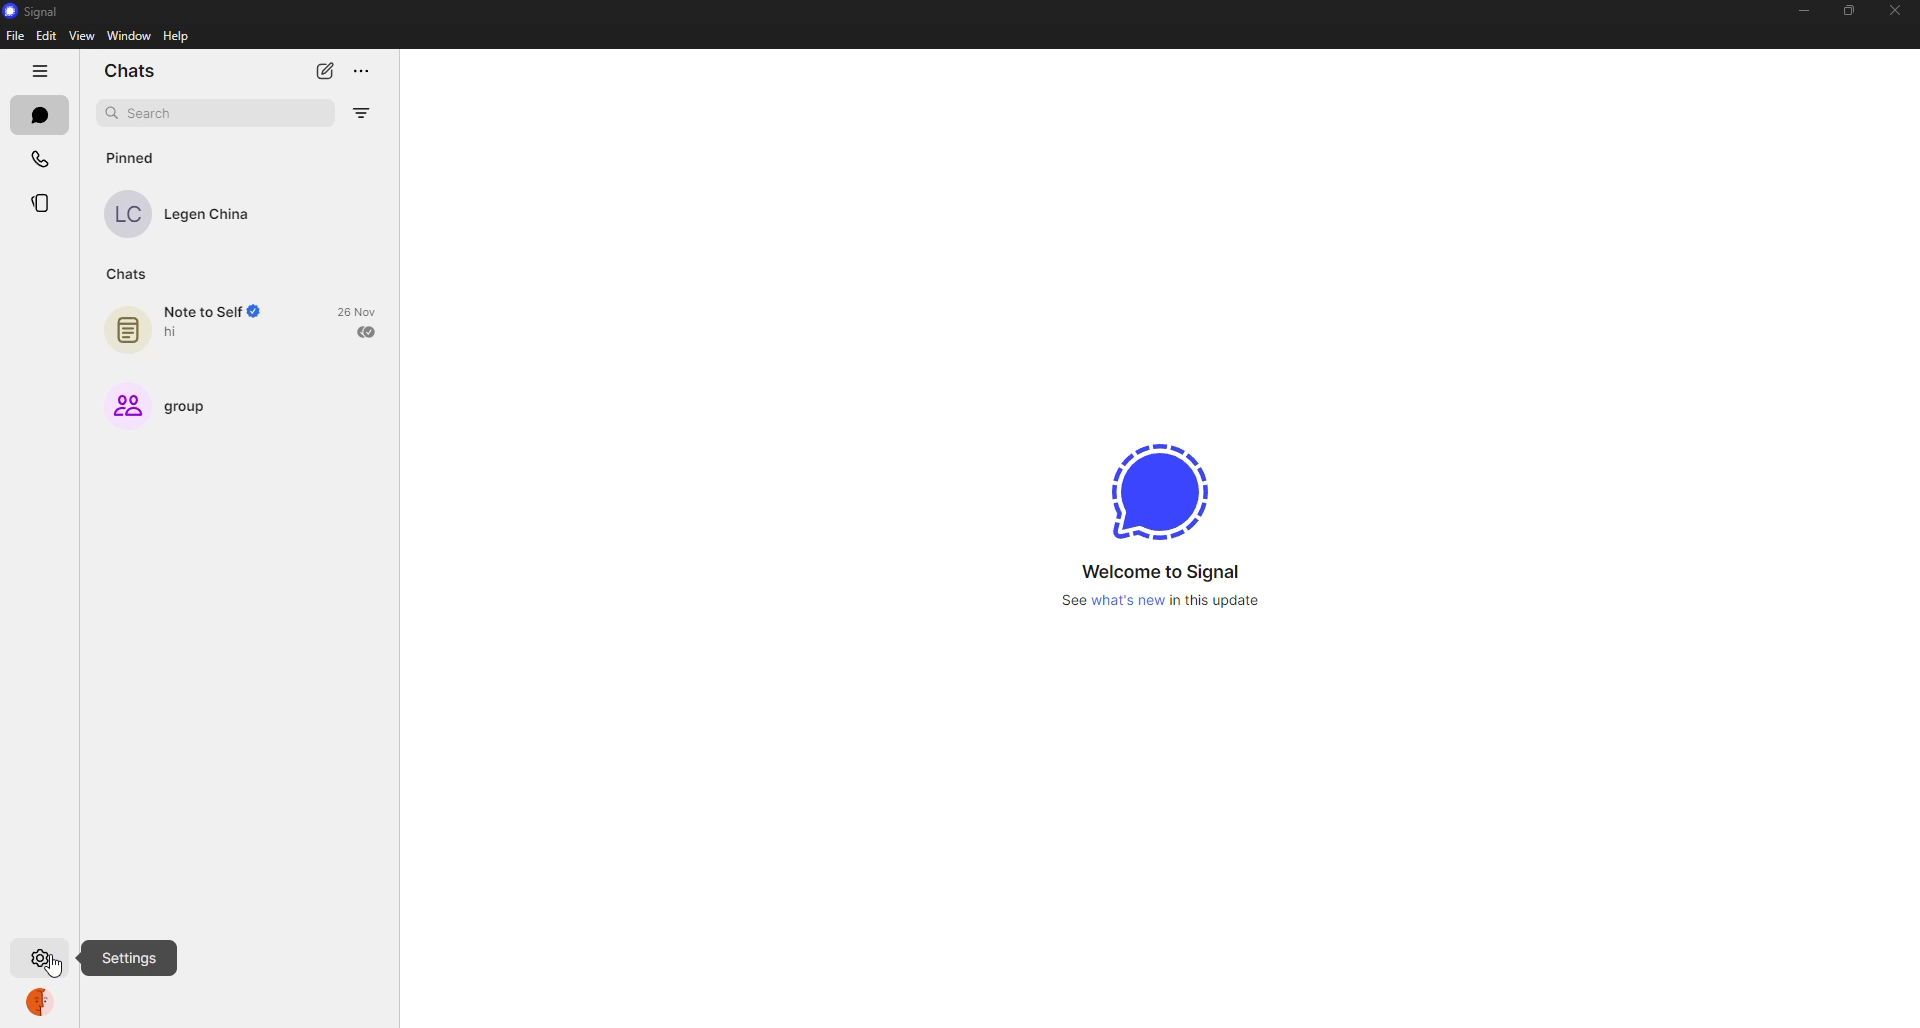 The height and width of the screenshot is (1028, 1920). What do you see at coordinates (156, 112) in the screenshot?
I see `search` at bounding box center [156, 112].